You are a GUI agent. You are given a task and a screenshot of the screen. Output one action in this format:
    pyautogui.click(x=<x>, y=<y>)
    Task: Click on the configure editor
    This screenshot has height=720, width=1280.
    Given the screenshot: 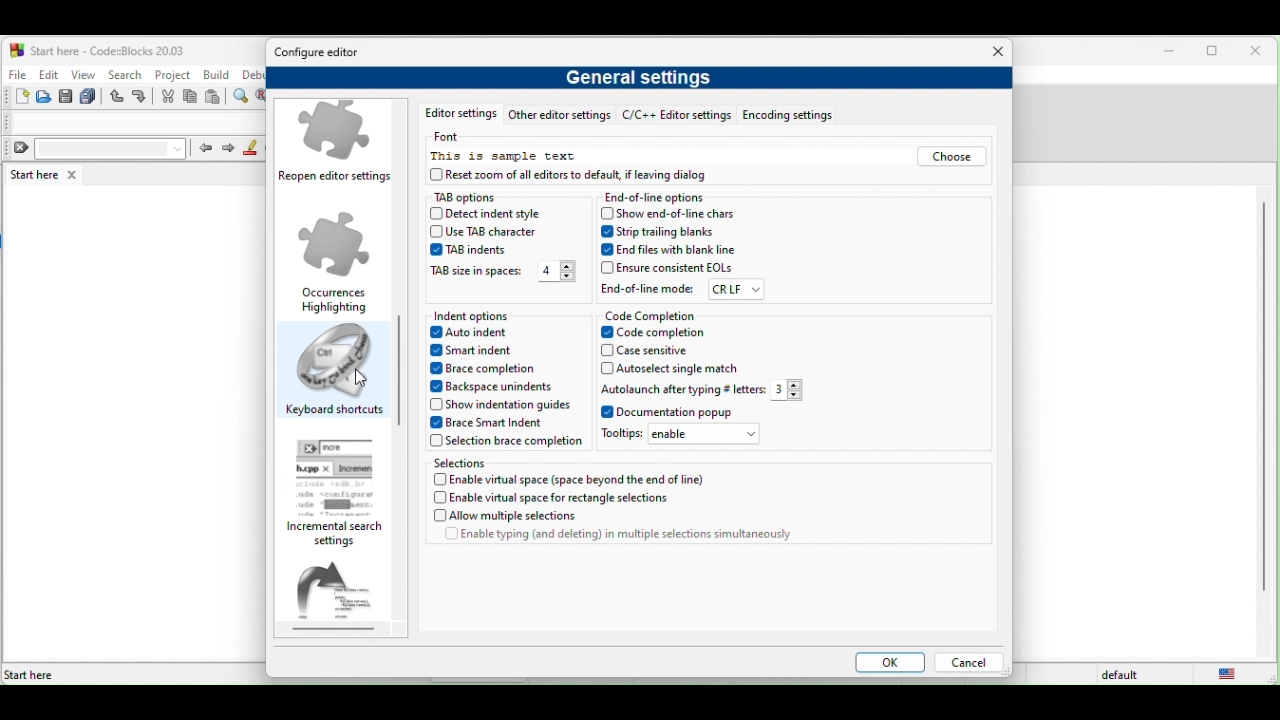 What is the action you would take?
    pyautogui.click(x=323, y=53)
    